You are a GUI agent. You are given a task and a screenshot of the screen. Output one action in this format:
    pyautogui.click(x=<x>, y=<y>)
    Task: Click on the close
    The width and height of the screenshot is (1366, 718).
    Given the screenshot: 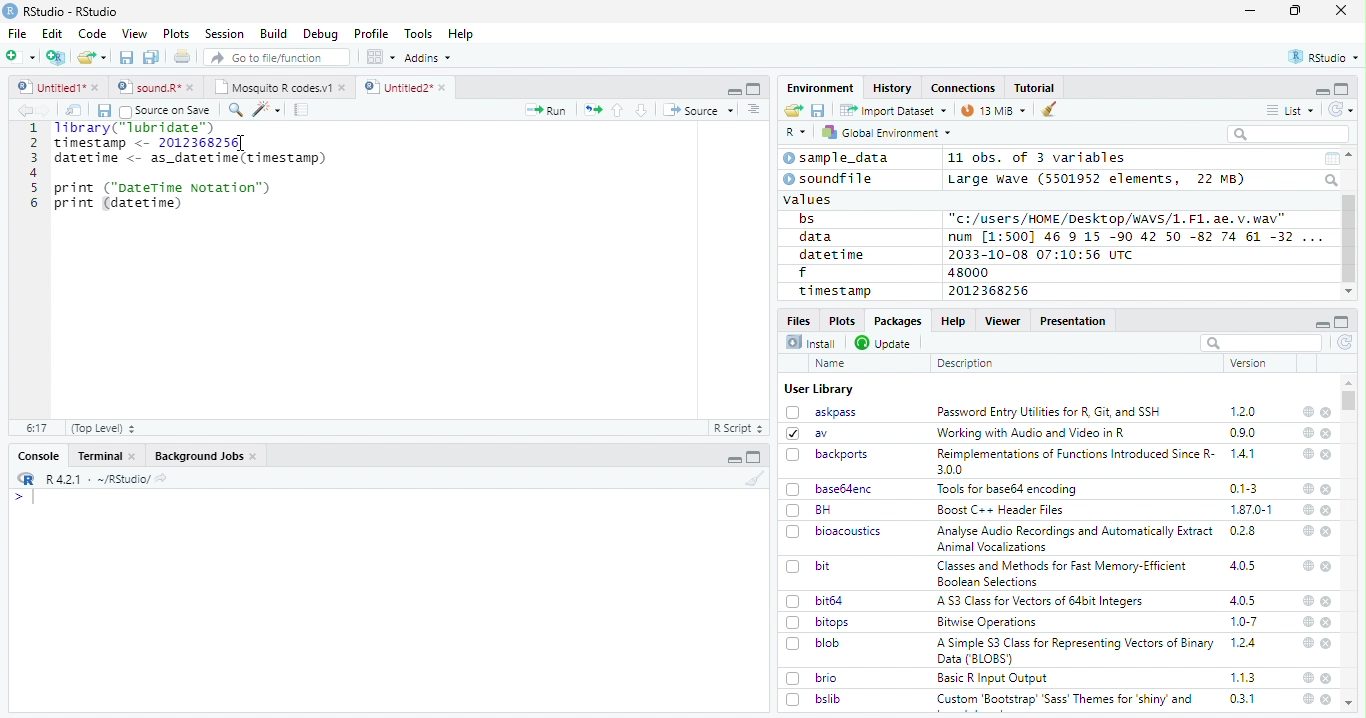 What is the action you would take?
    pyautogui.click(x=1326, y=413)
    